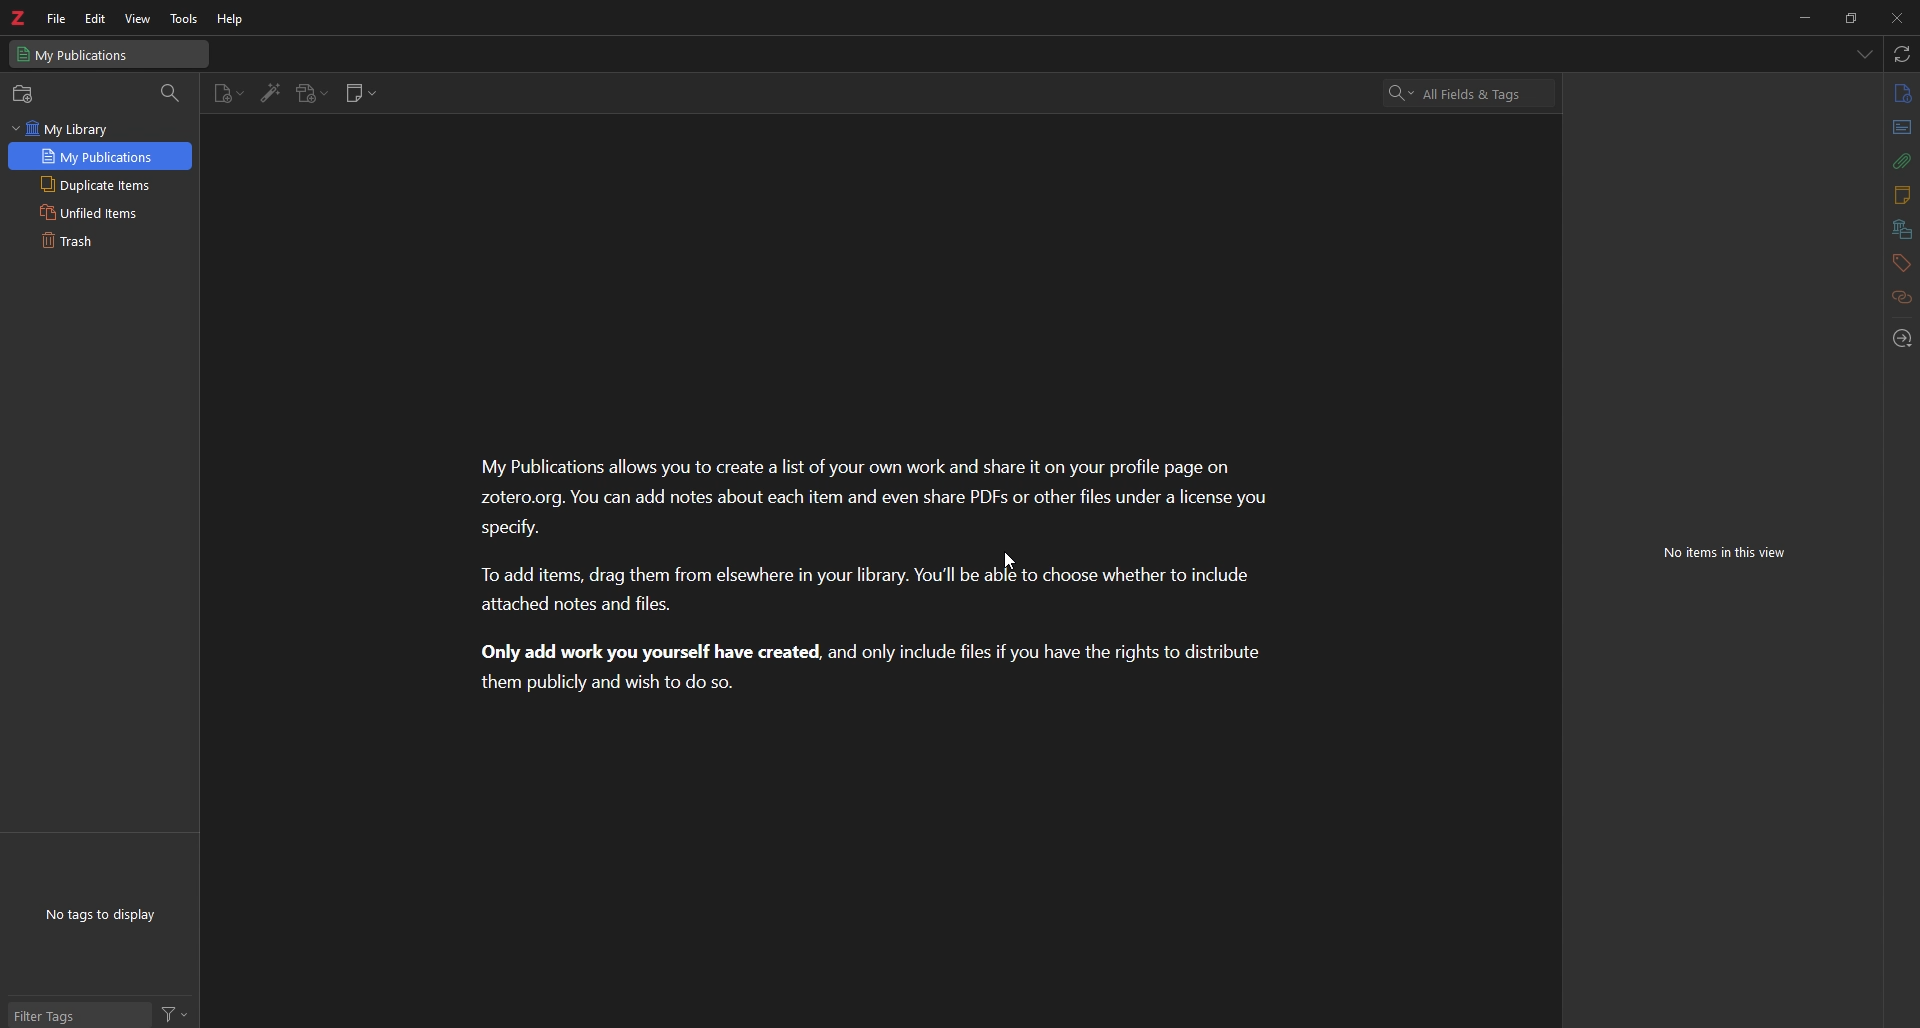 The height and width of the screenshot is (1028, 1920). Describe the element at coordinates (1903, 55) in the screenshot. I see `sync with zotero.org` at that location.